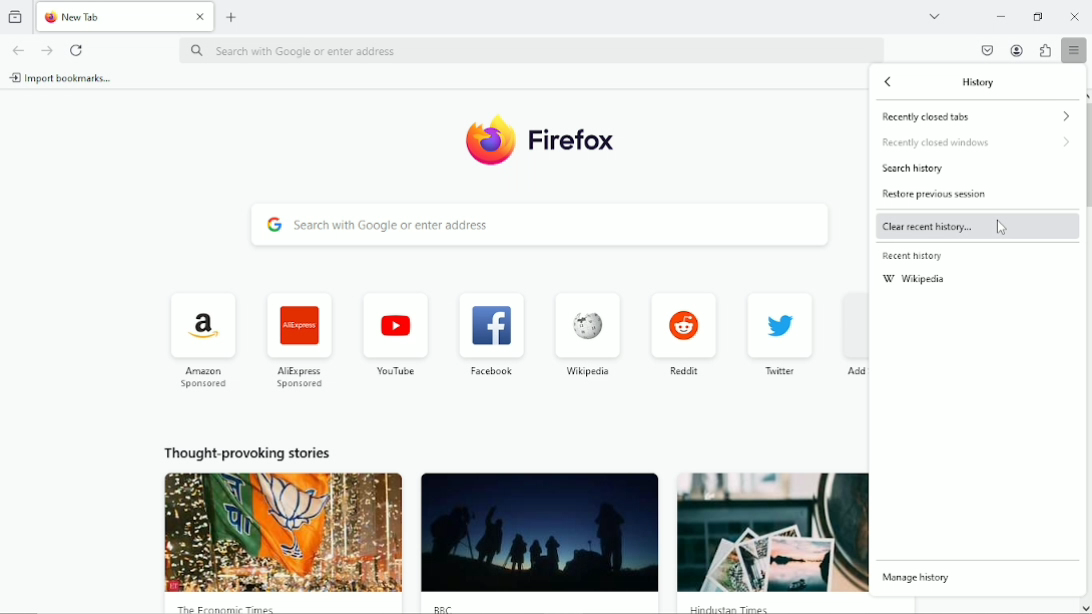  What do you see at coordinates (492, 138) in the screenshot?
I see `Logo` at bounding box center [492, 138].